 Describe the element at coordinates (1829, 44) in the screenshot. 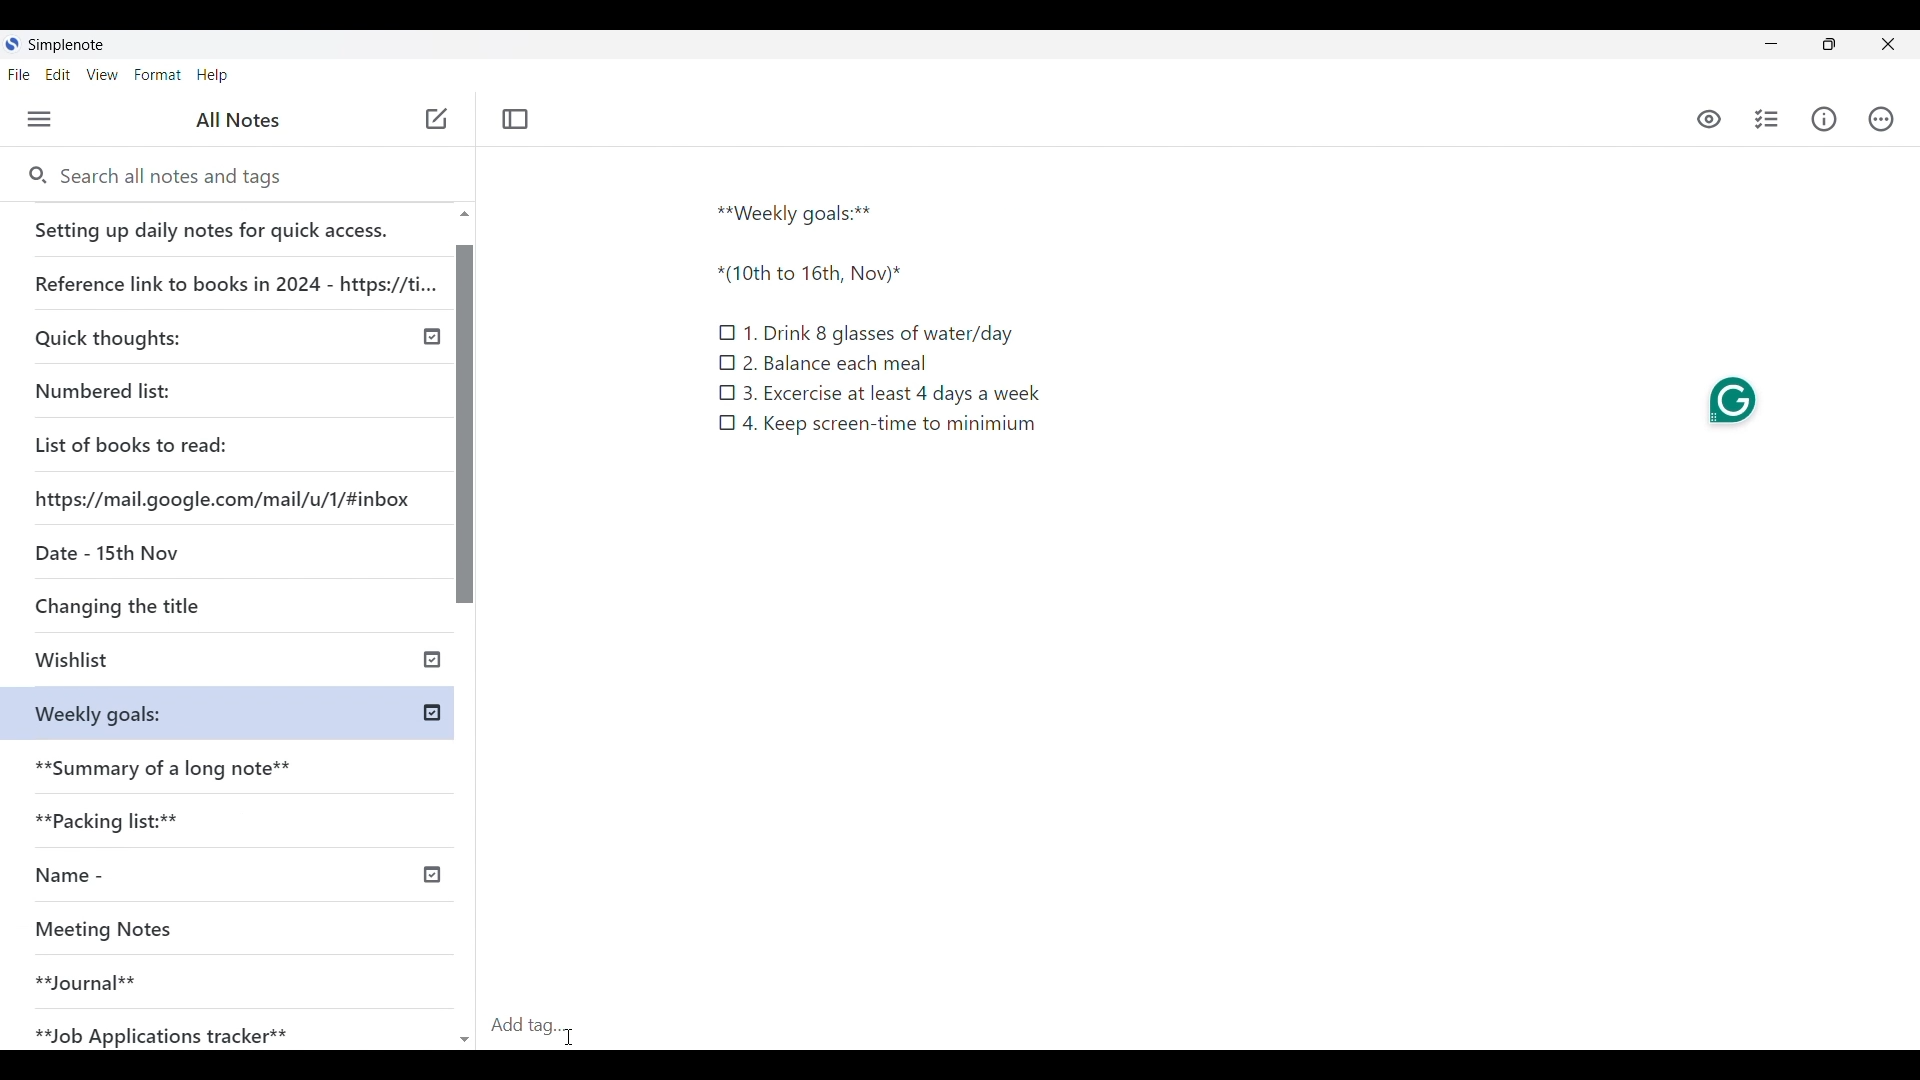

I see `toggle screen` at that location.